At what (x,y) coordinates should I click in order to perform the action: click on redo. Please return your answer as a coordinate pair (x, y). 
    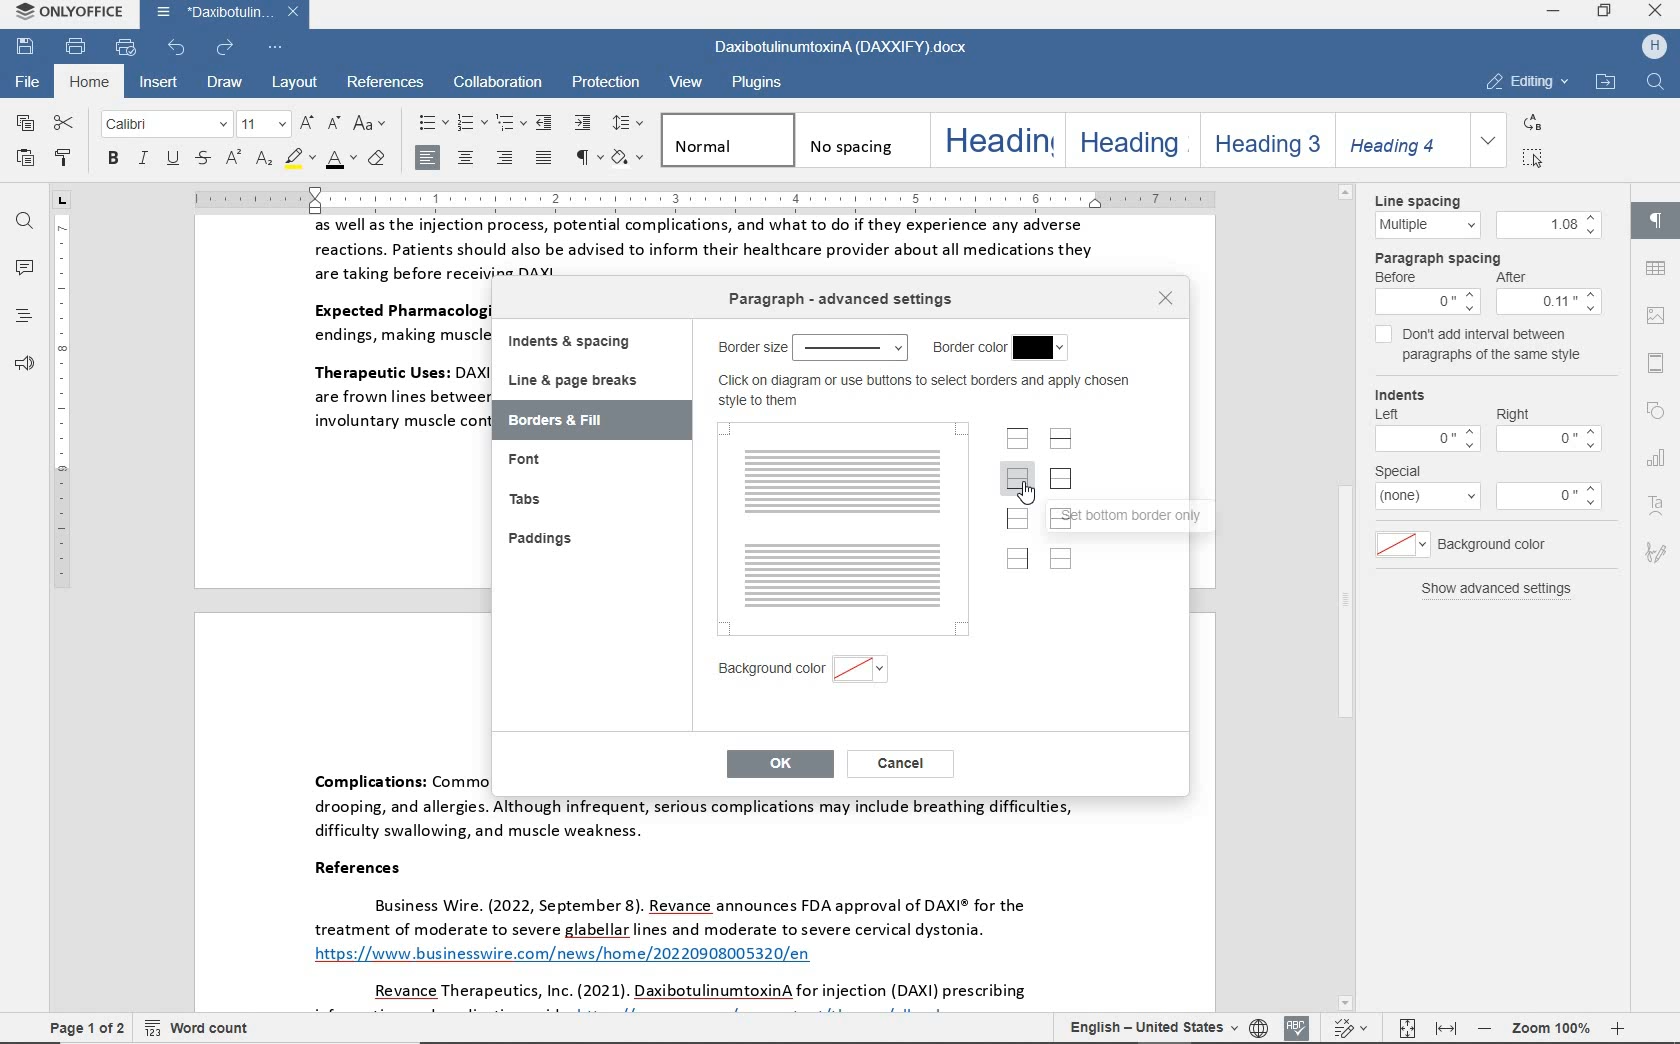
    Looking at the image, I should click on (224, 48).